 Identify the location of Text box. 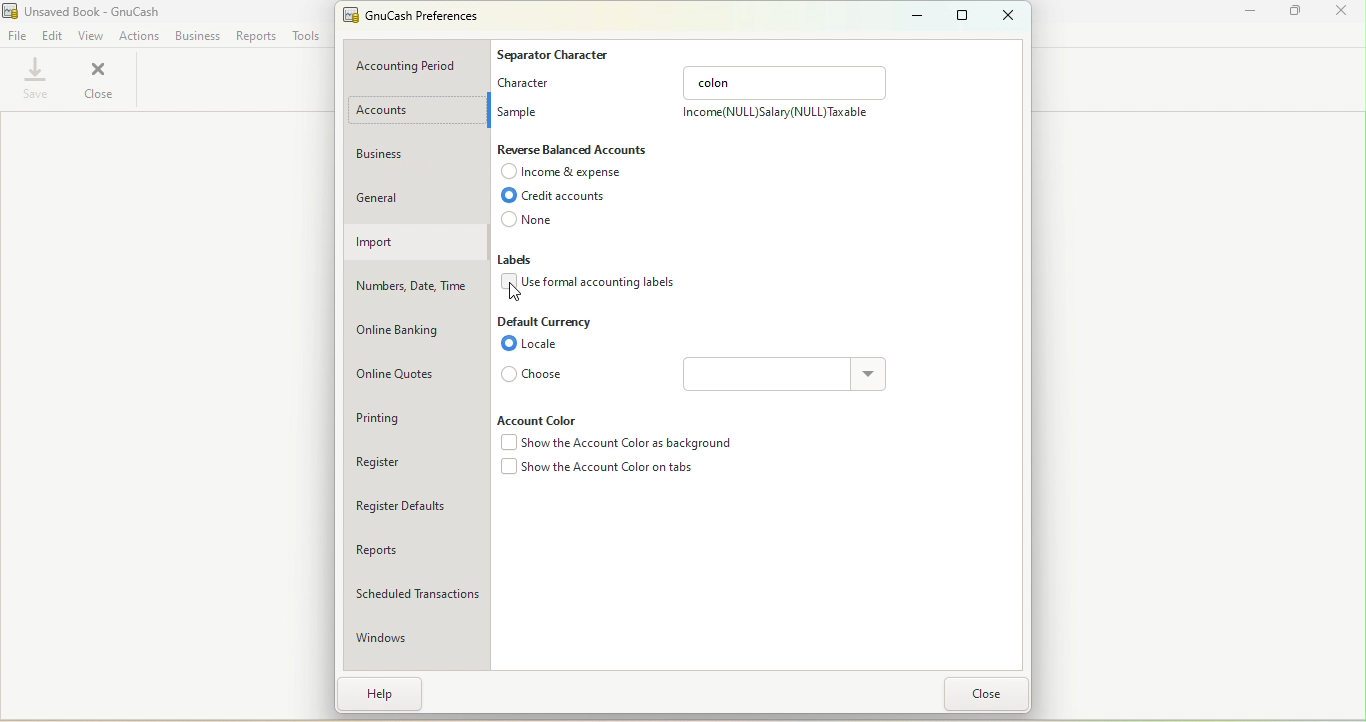
(770, 374).